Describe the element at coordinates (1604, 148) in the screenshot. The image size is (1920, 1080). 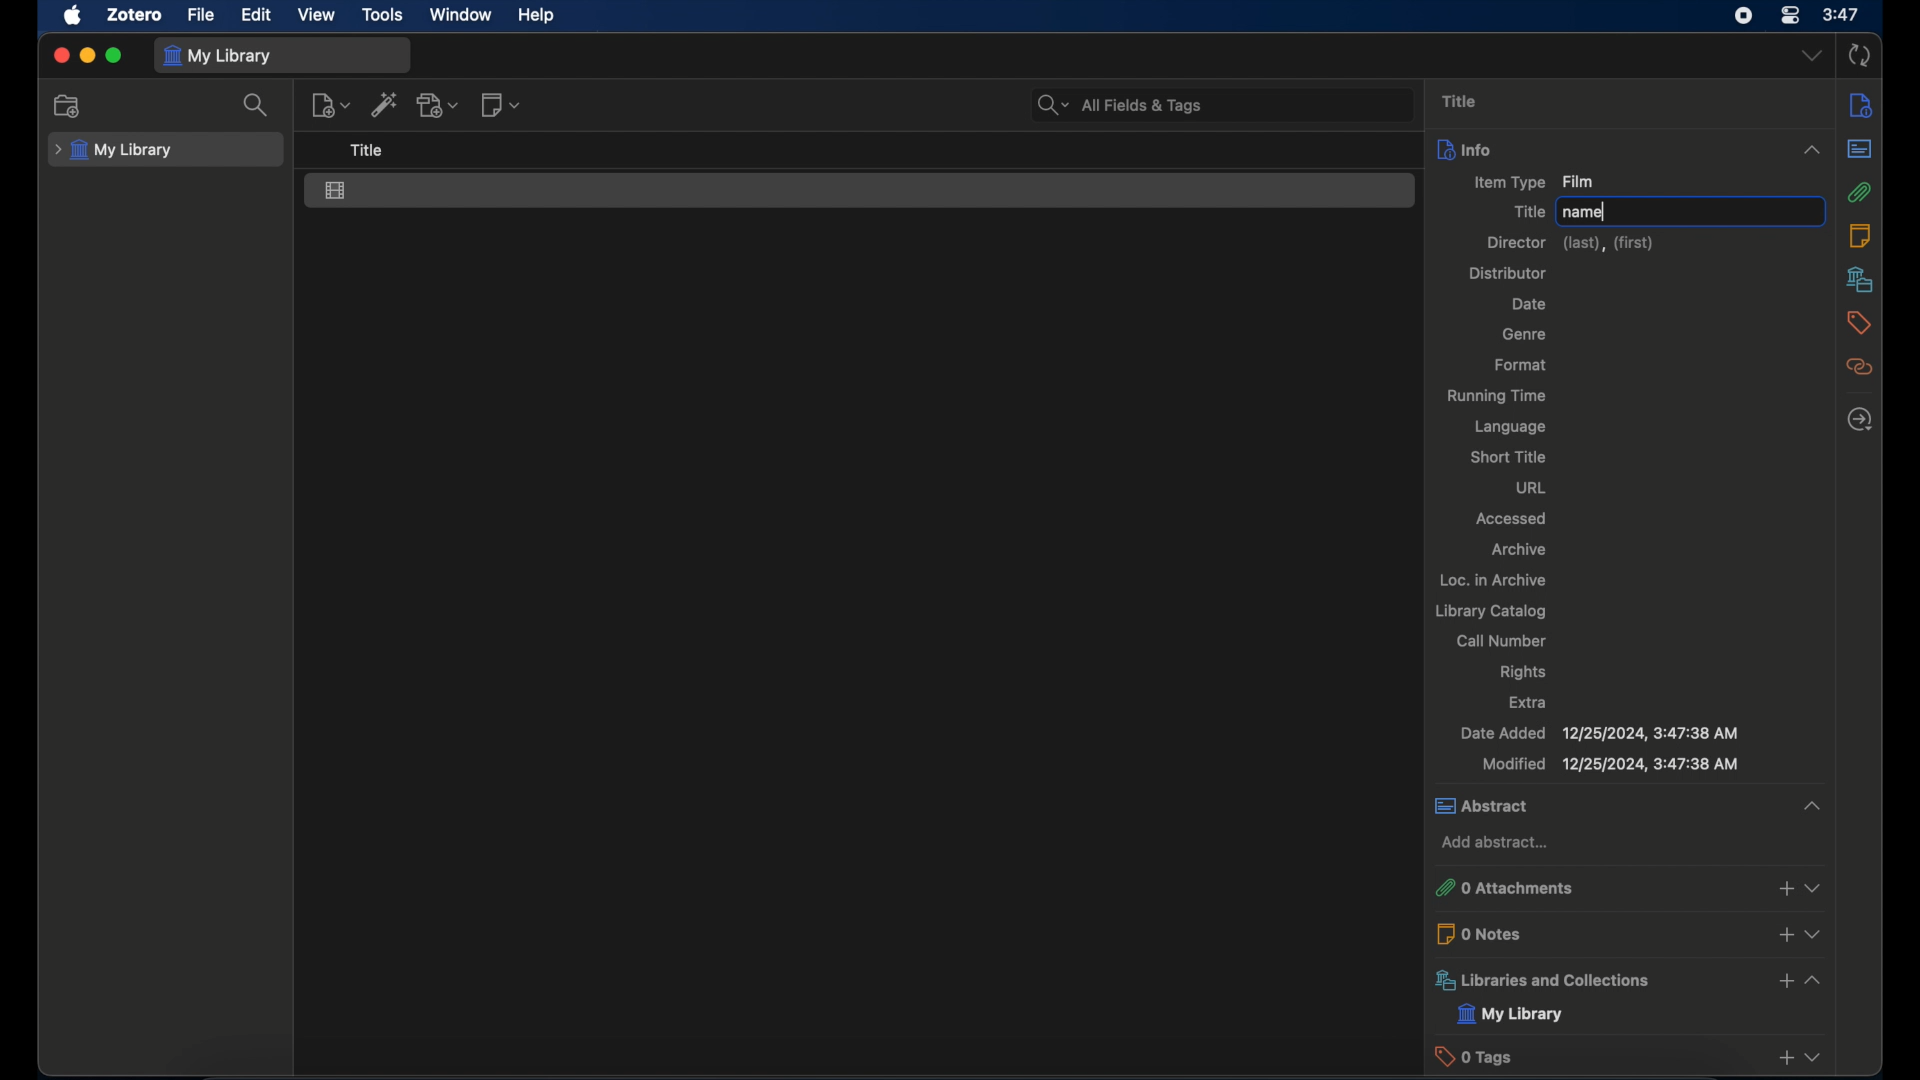
I see `info` at that location.